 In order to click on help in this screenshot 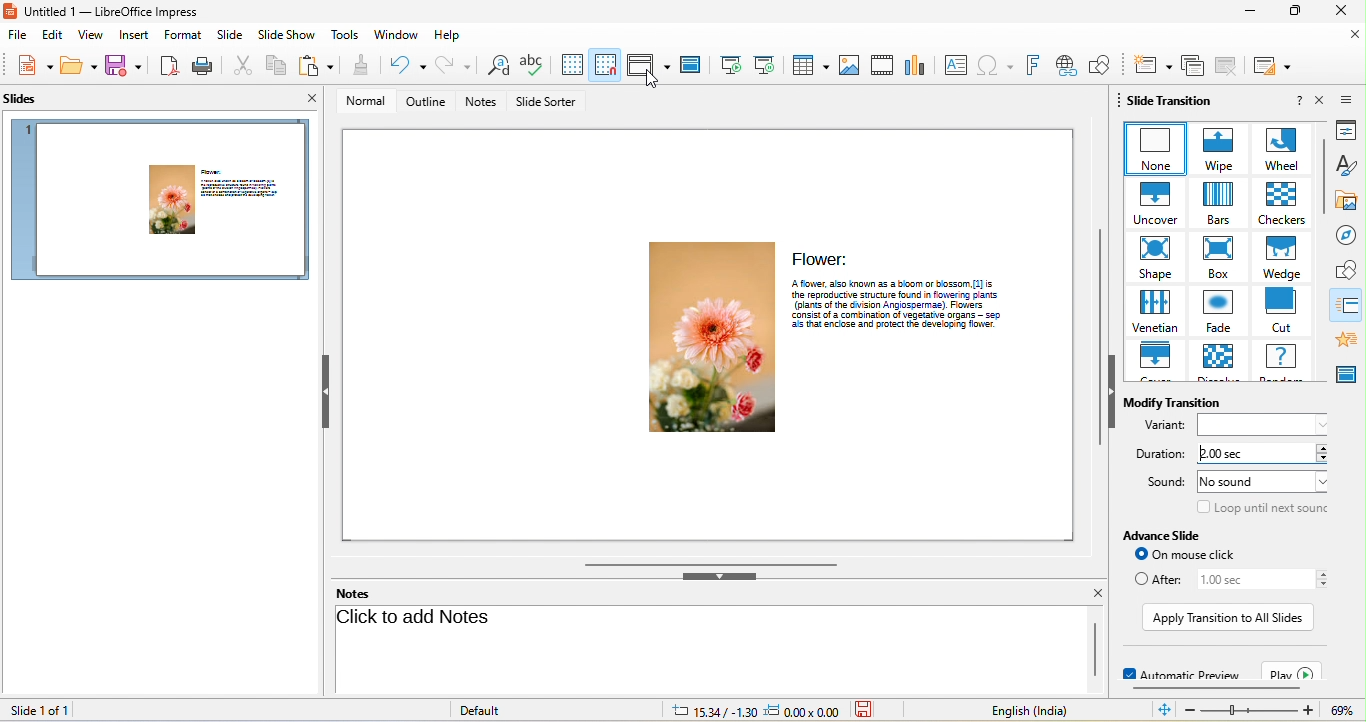, I will do `click(448, 36)`.